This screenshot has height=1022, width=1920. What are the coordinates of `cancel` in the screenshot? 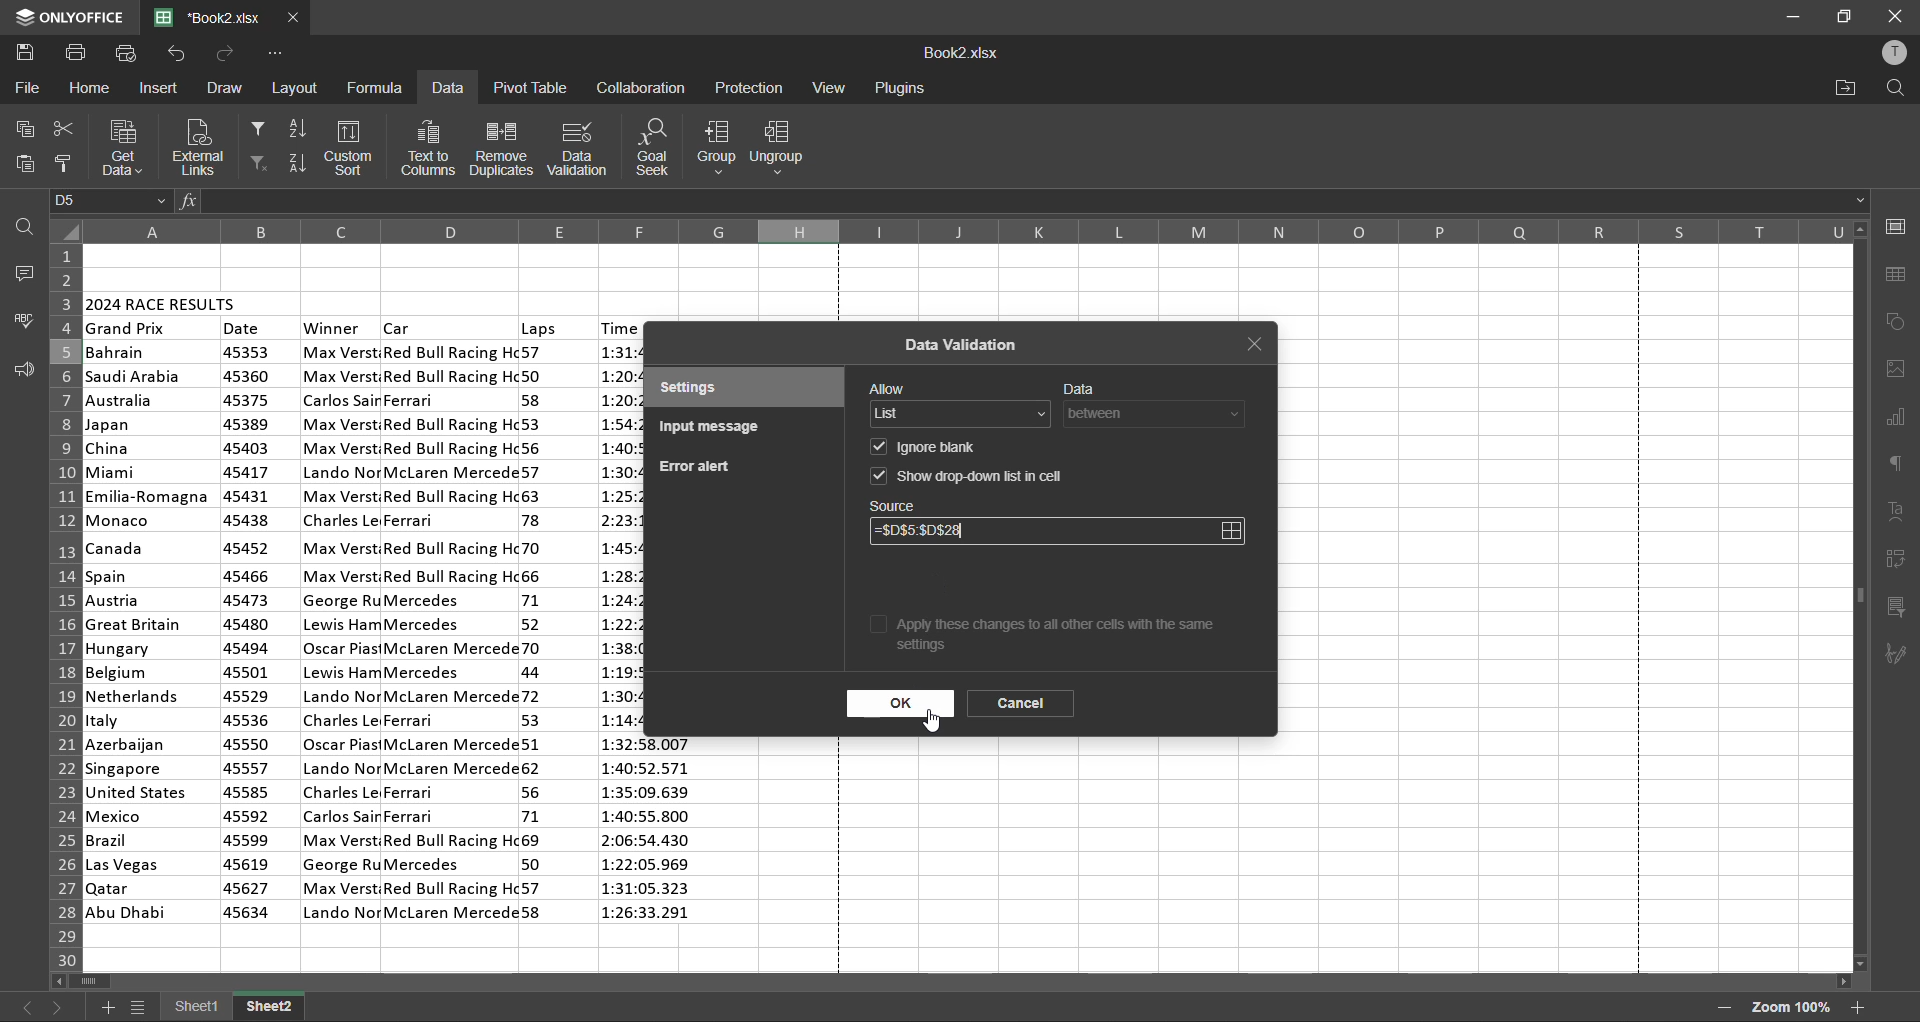 It's located at (1020, 705).